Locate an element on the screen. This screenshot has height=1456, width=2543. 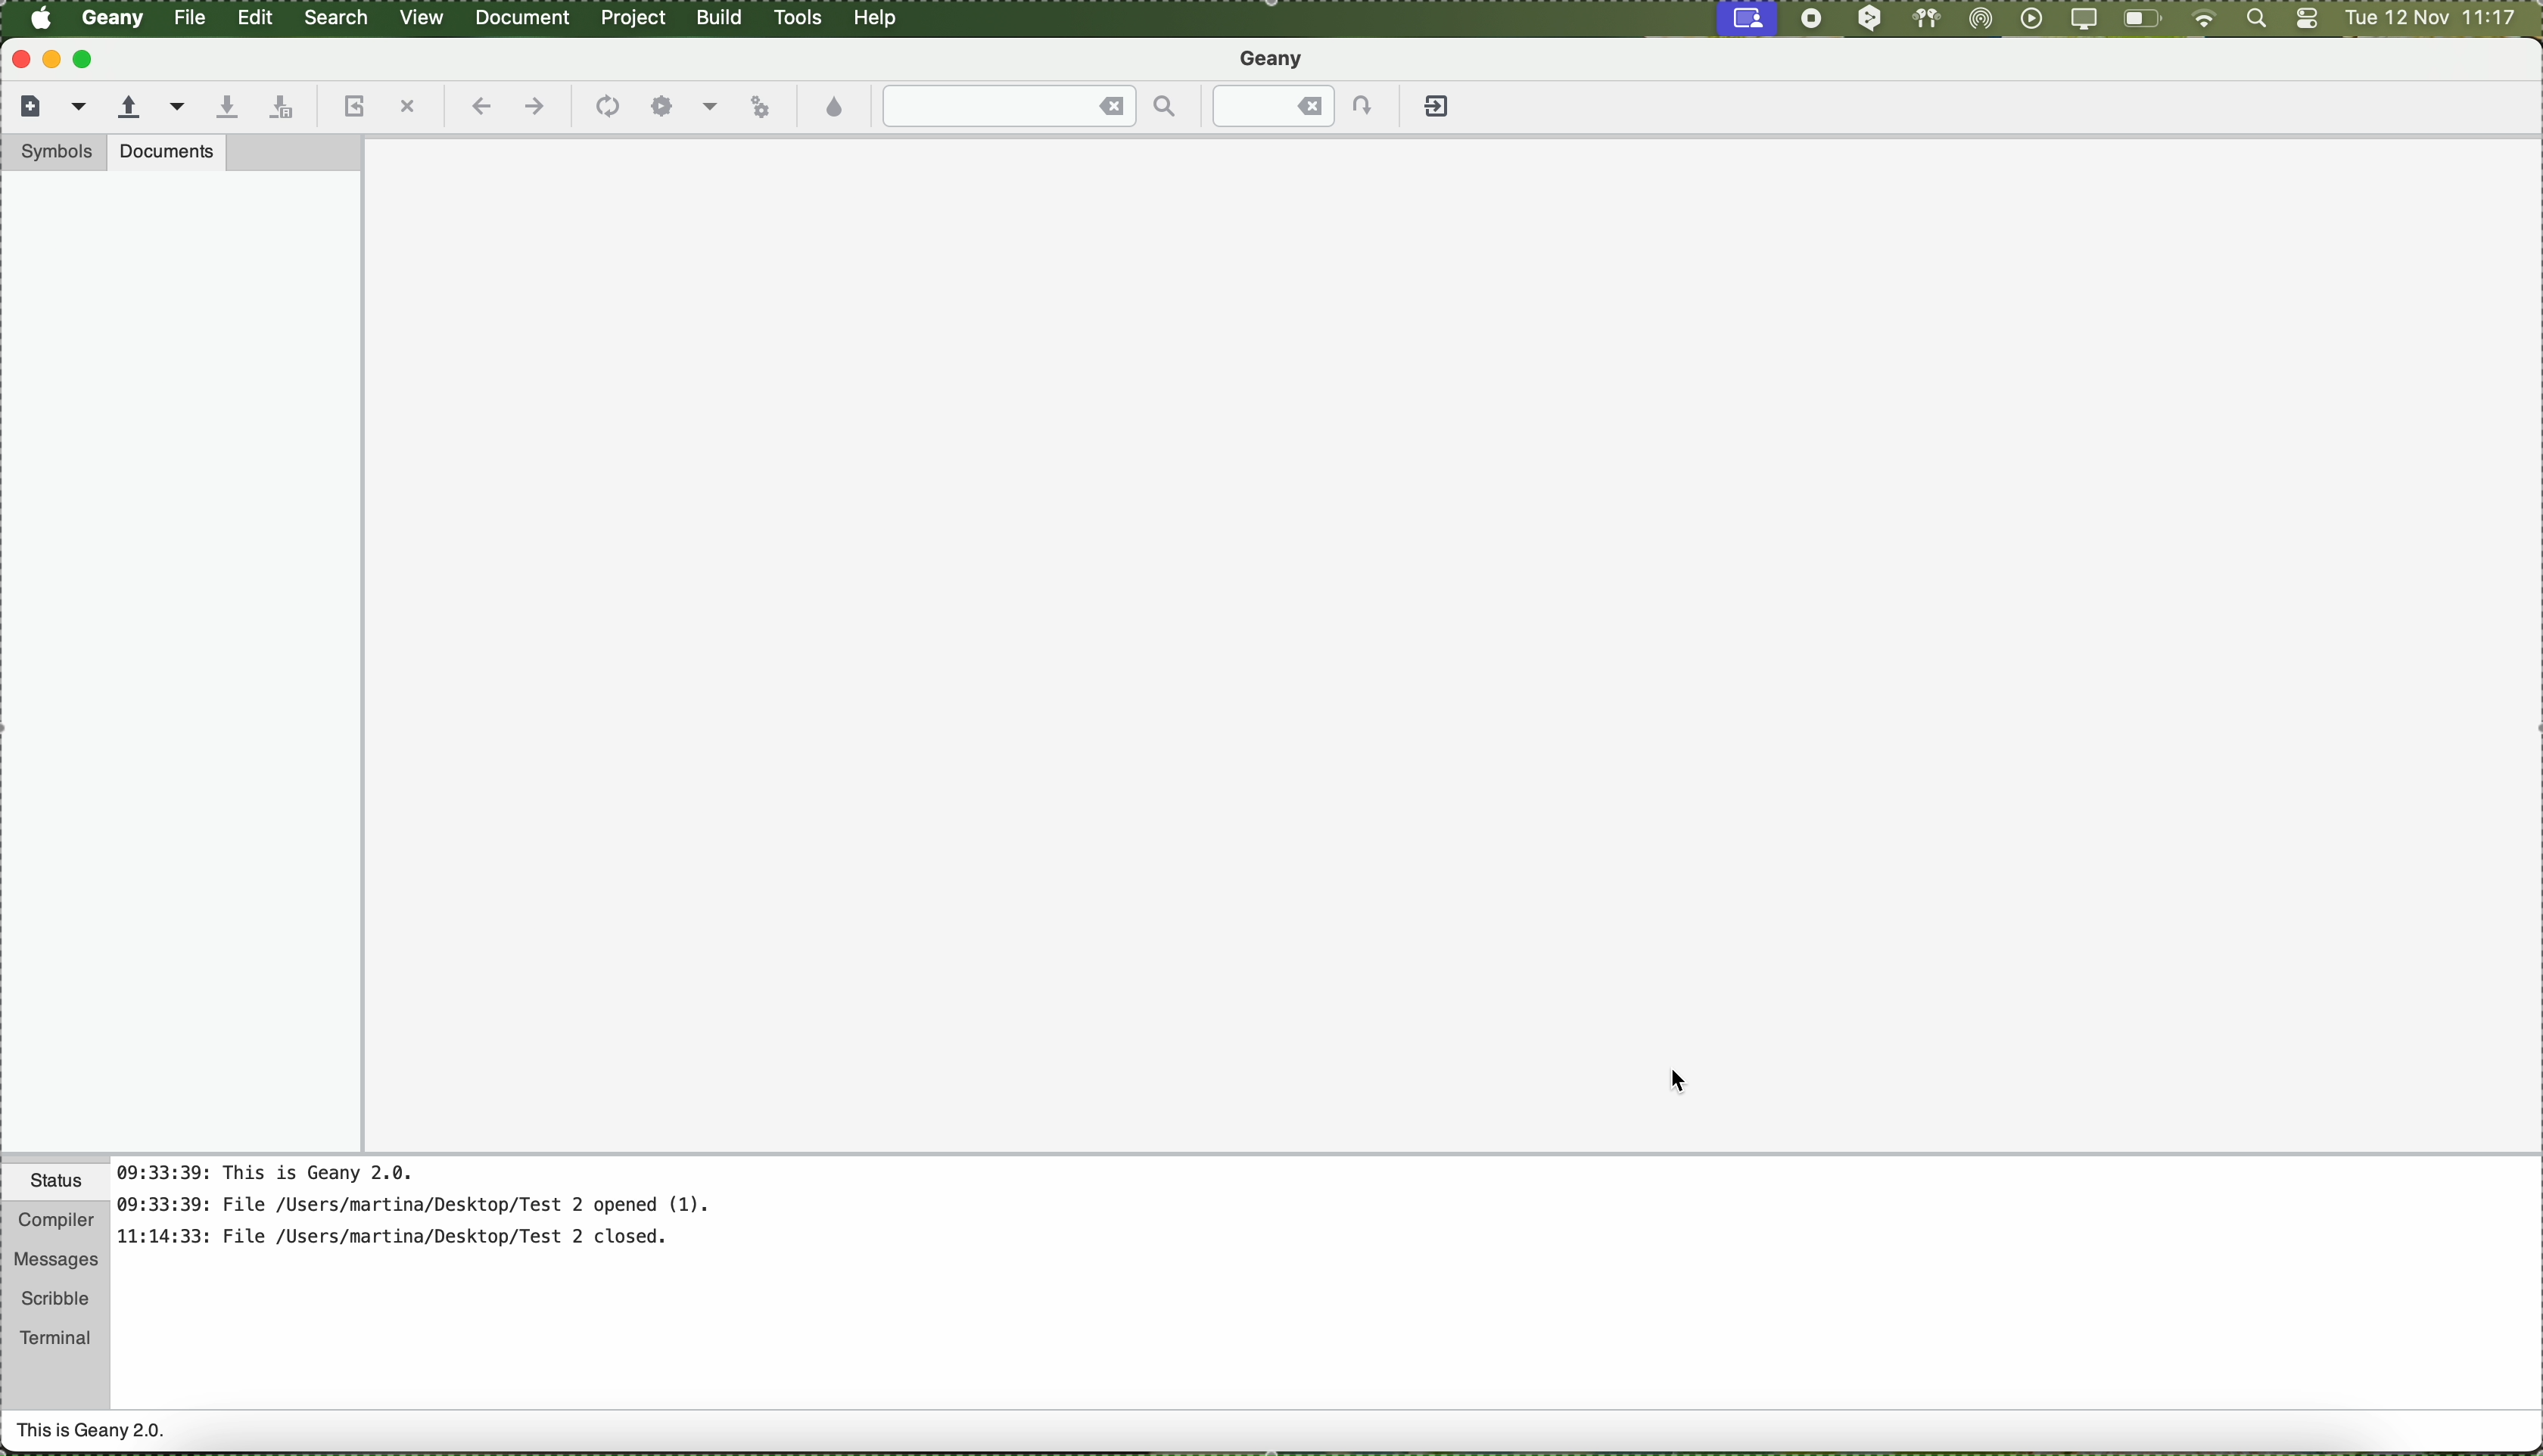
screen is located at coordinates (1755, 17).